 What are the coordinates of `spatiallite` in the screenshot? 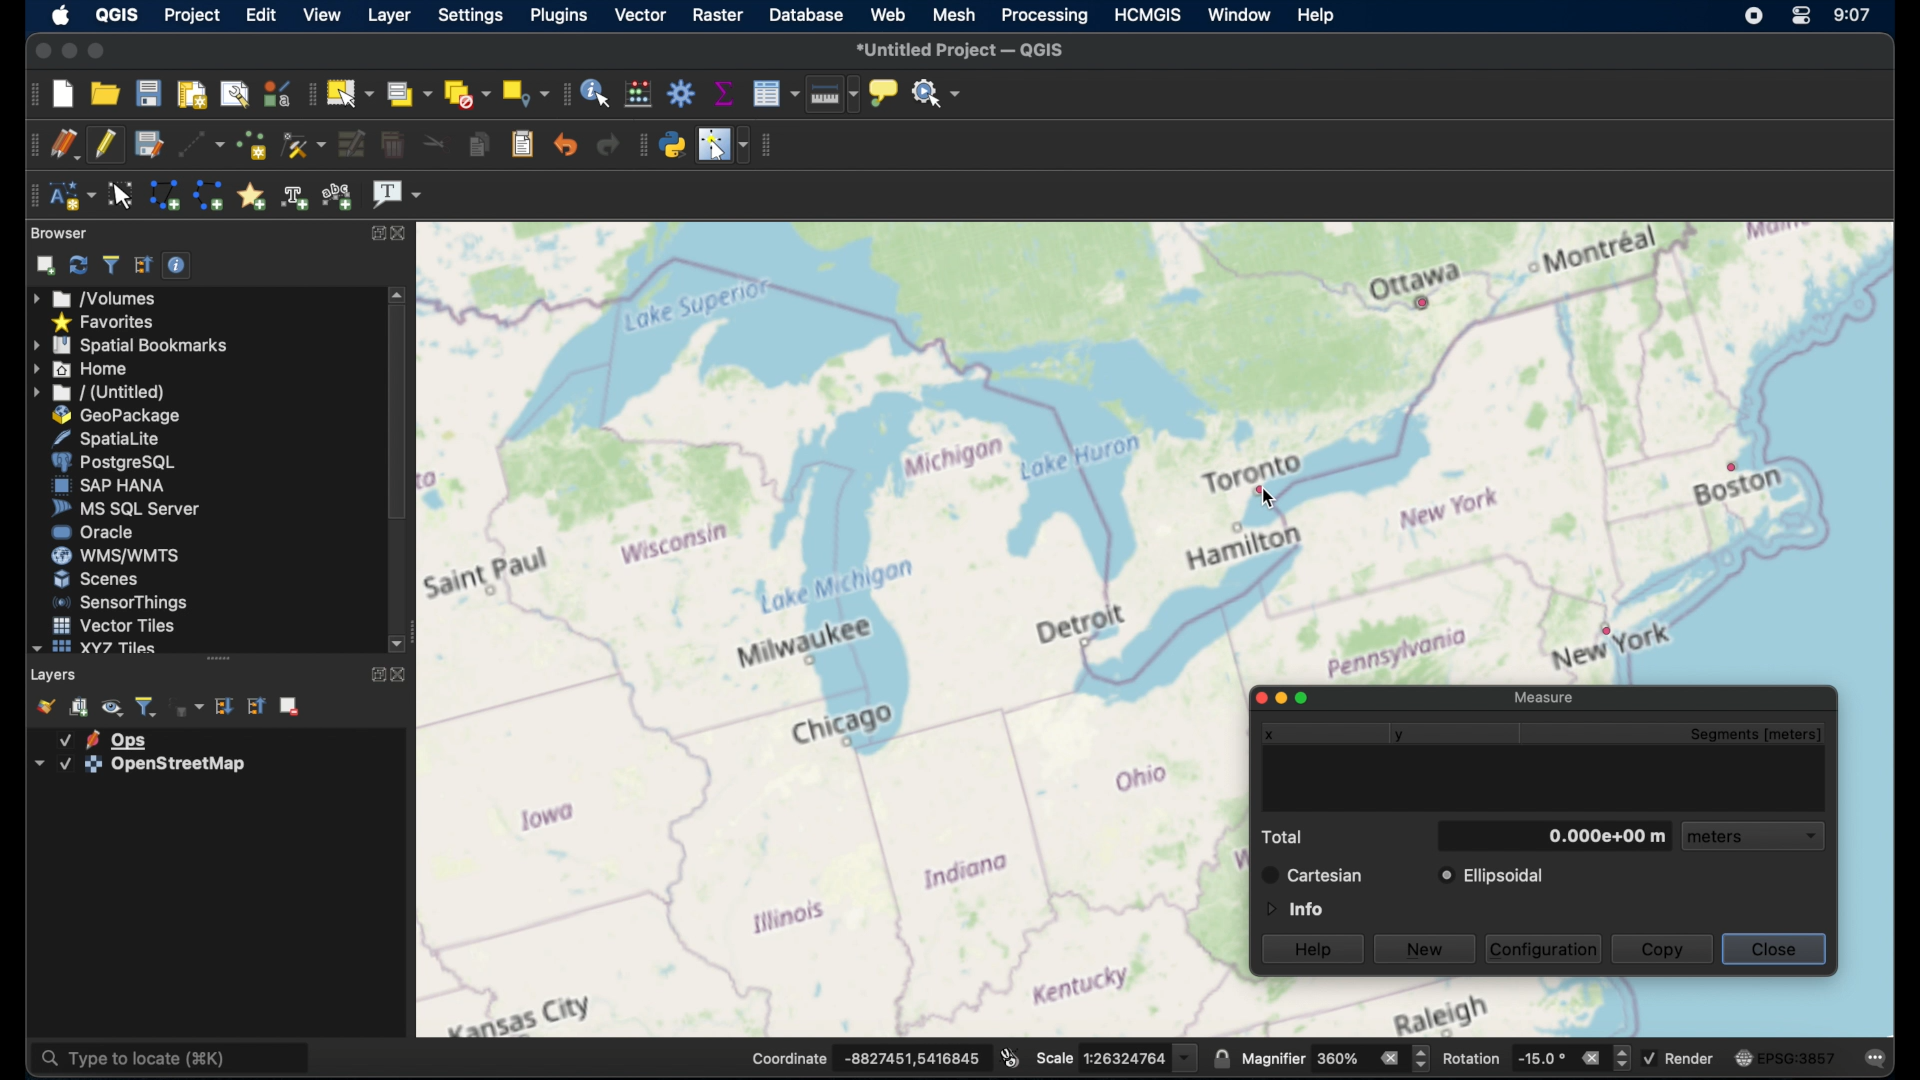 It's located at (122, 437).